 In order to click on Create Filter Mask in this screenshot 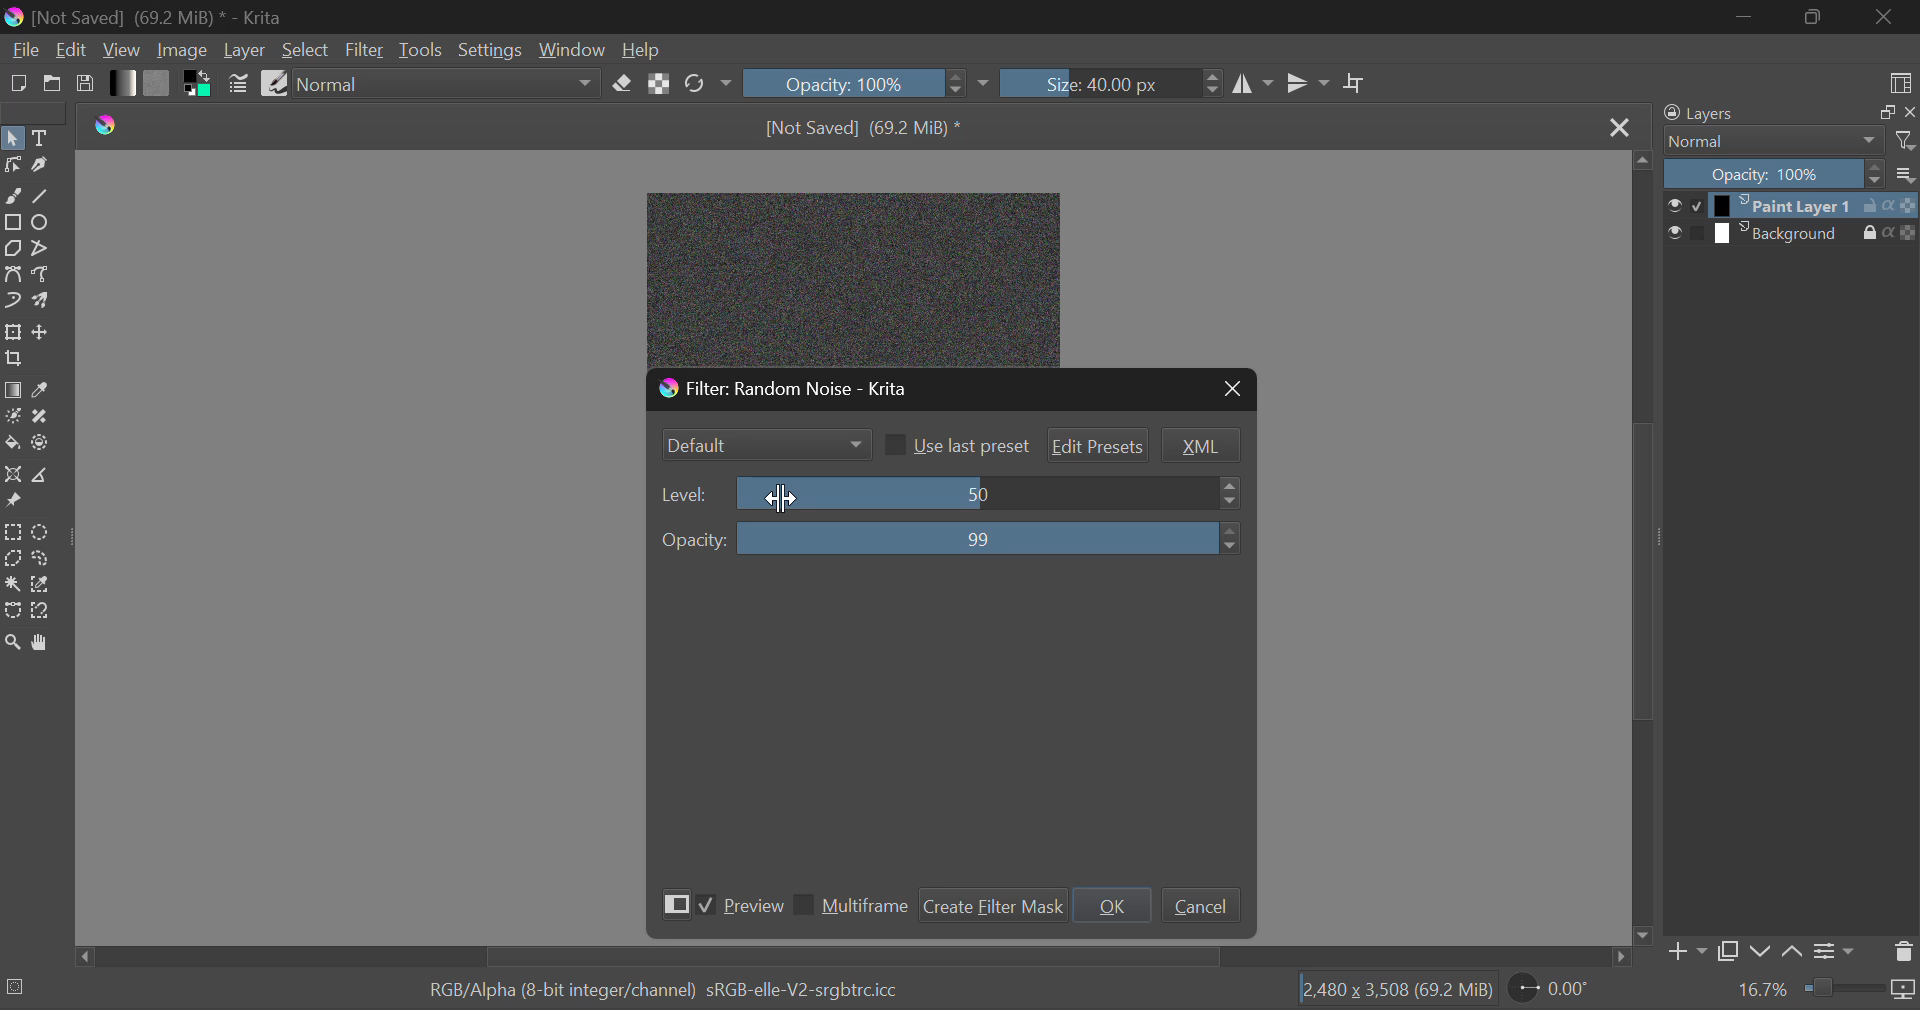, I will do `click(991, 903)`.